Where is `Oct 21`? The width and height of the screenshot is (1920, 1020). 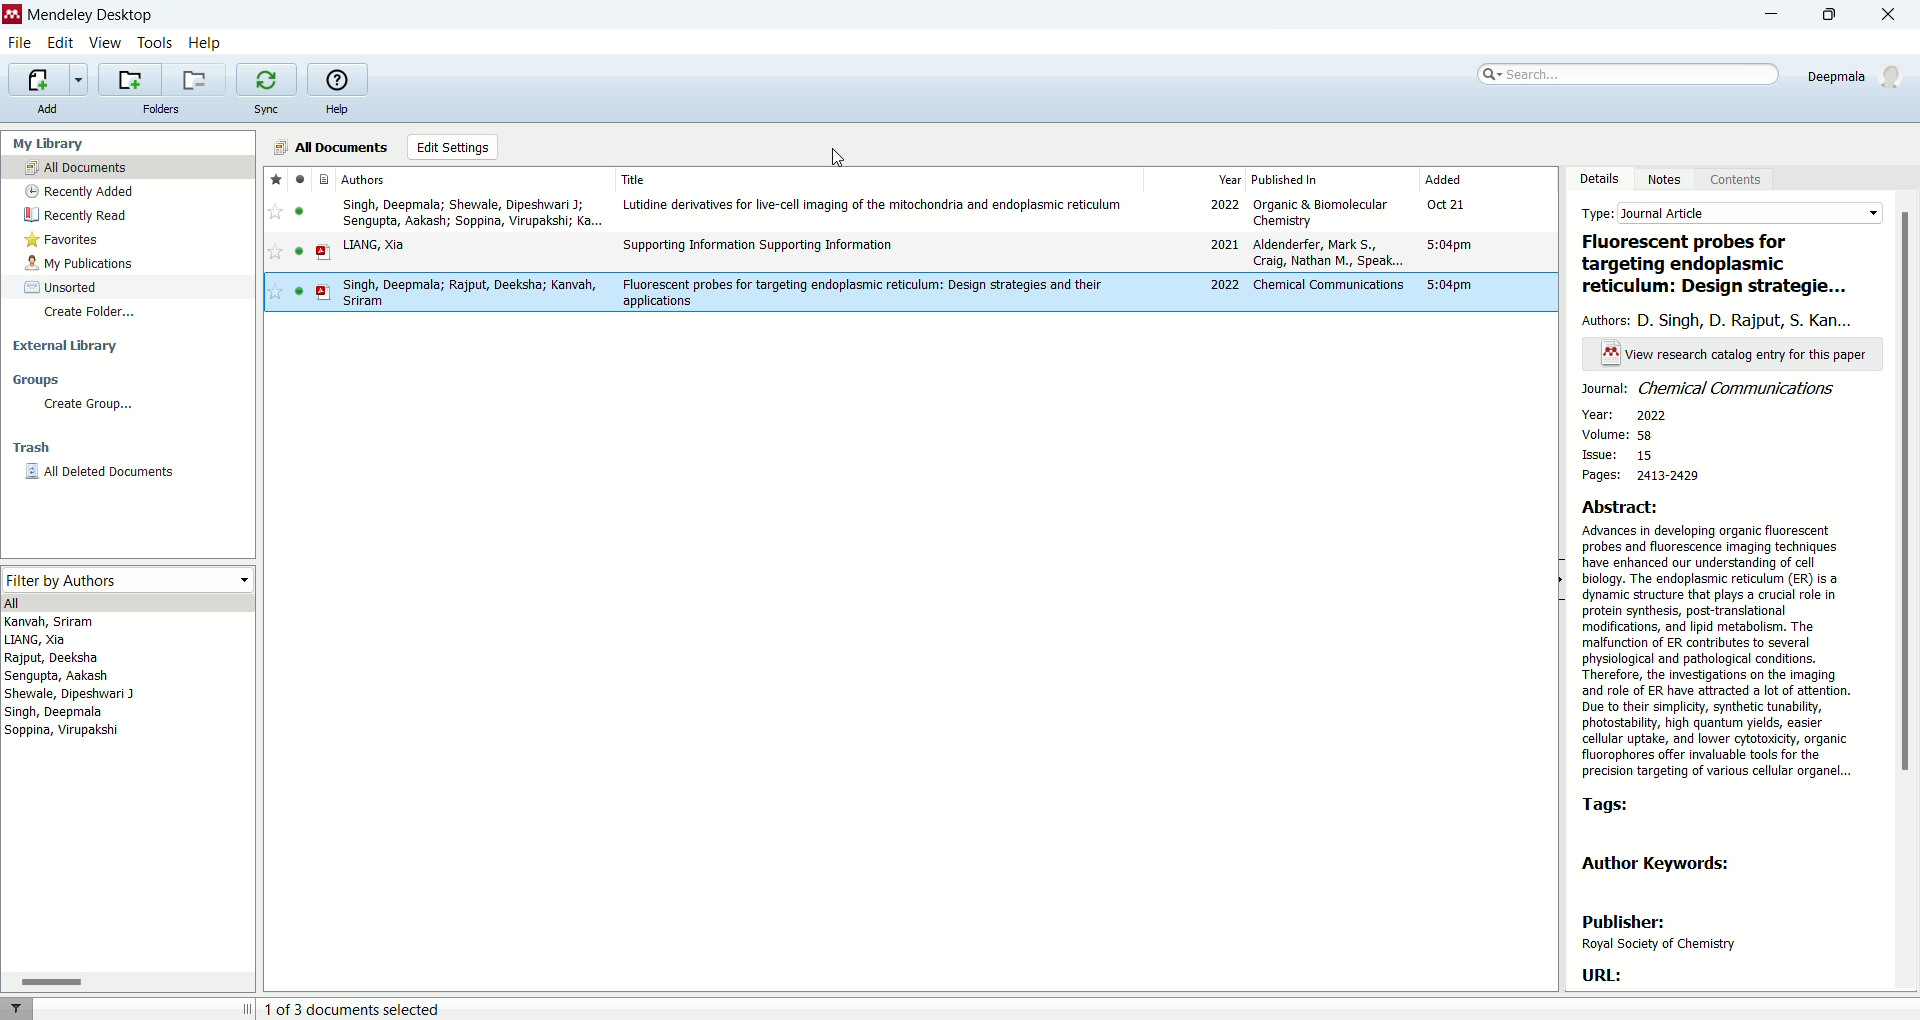 Oct 21 is located at coordinates (1450, 206).